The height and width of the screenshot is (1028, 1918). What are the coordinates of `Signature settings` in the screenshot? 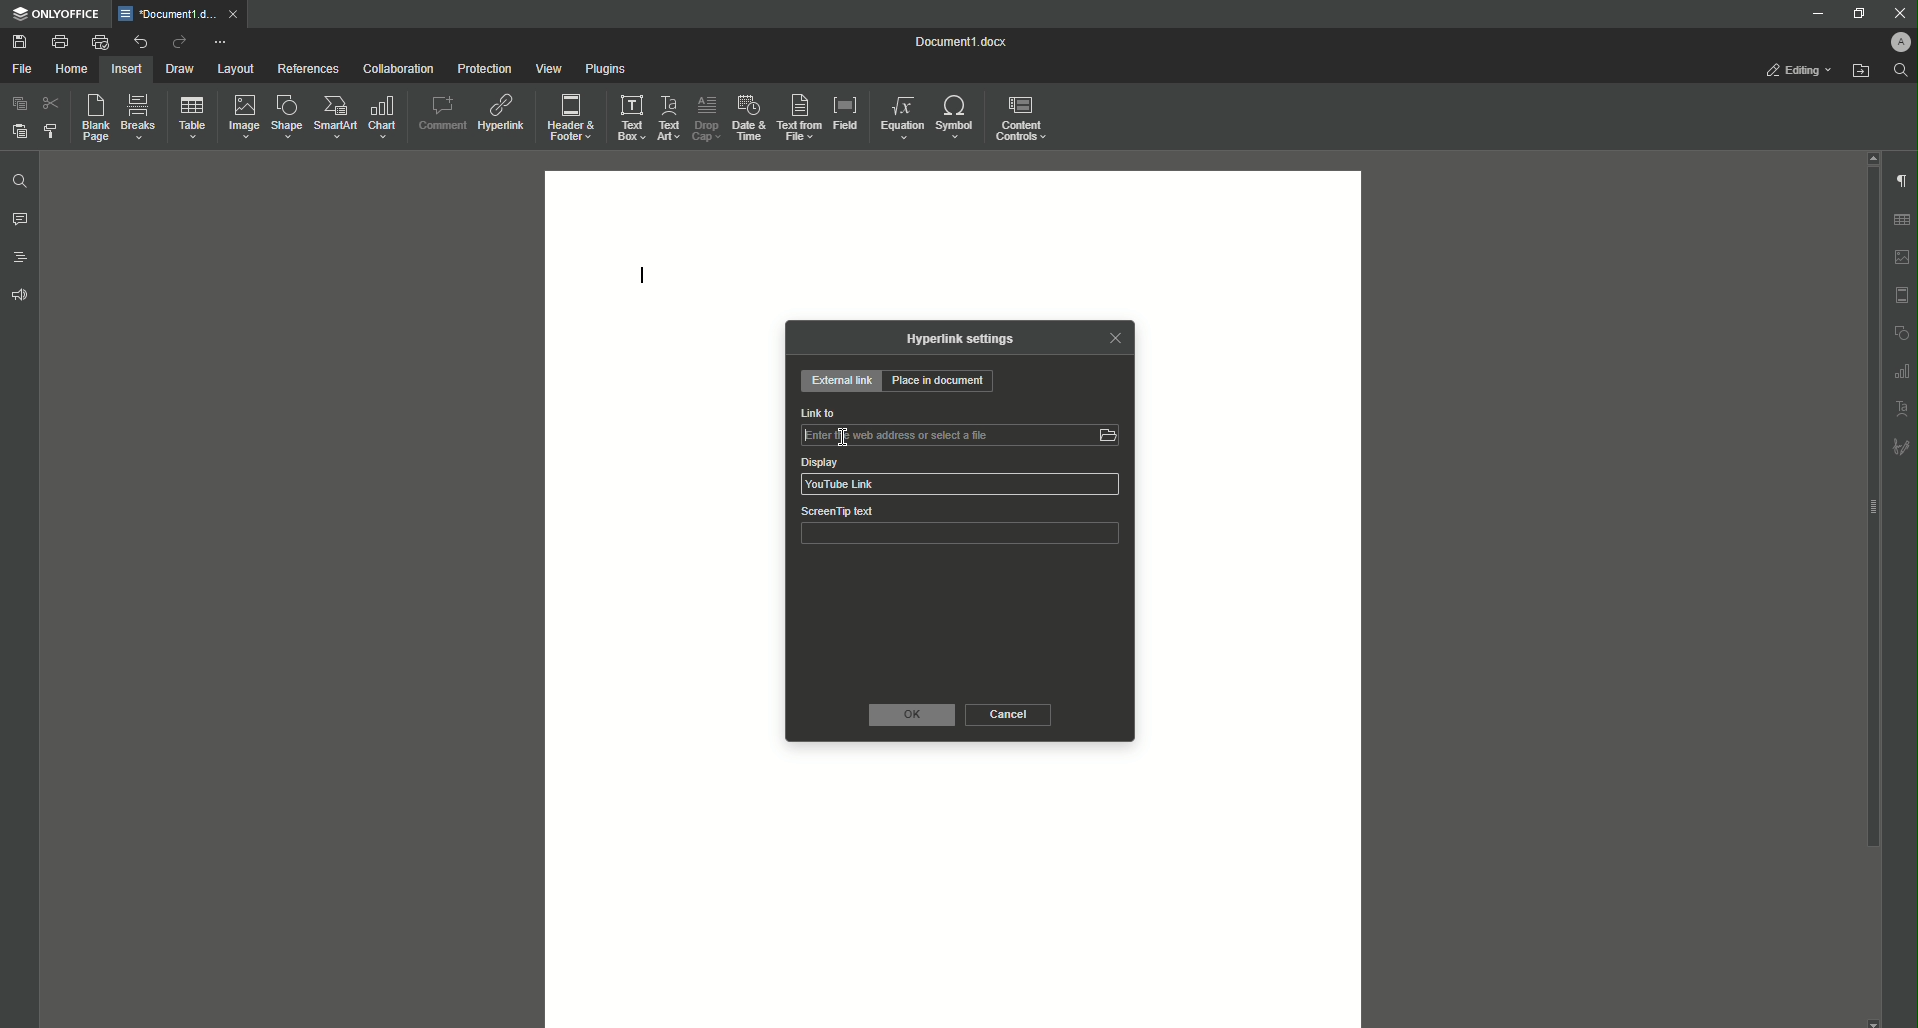 It's located at (1904, 446).